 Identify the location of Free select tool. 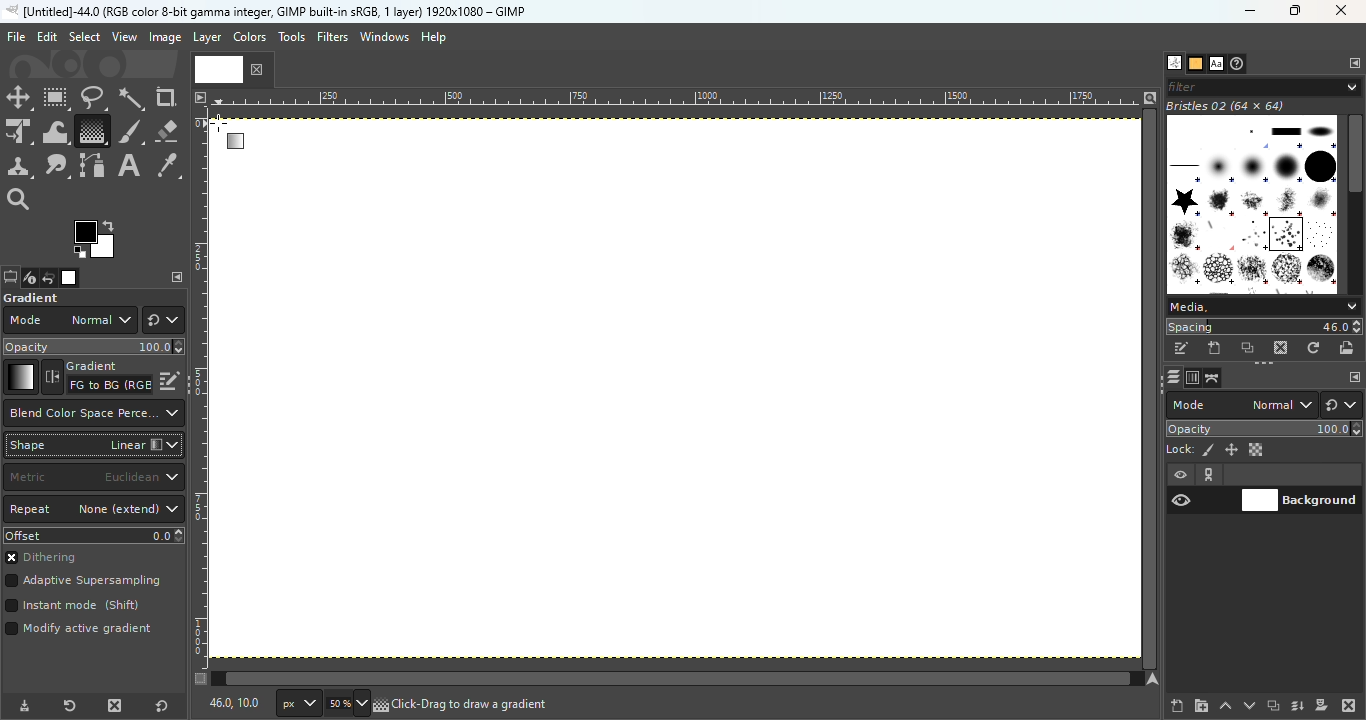
(92, 97).